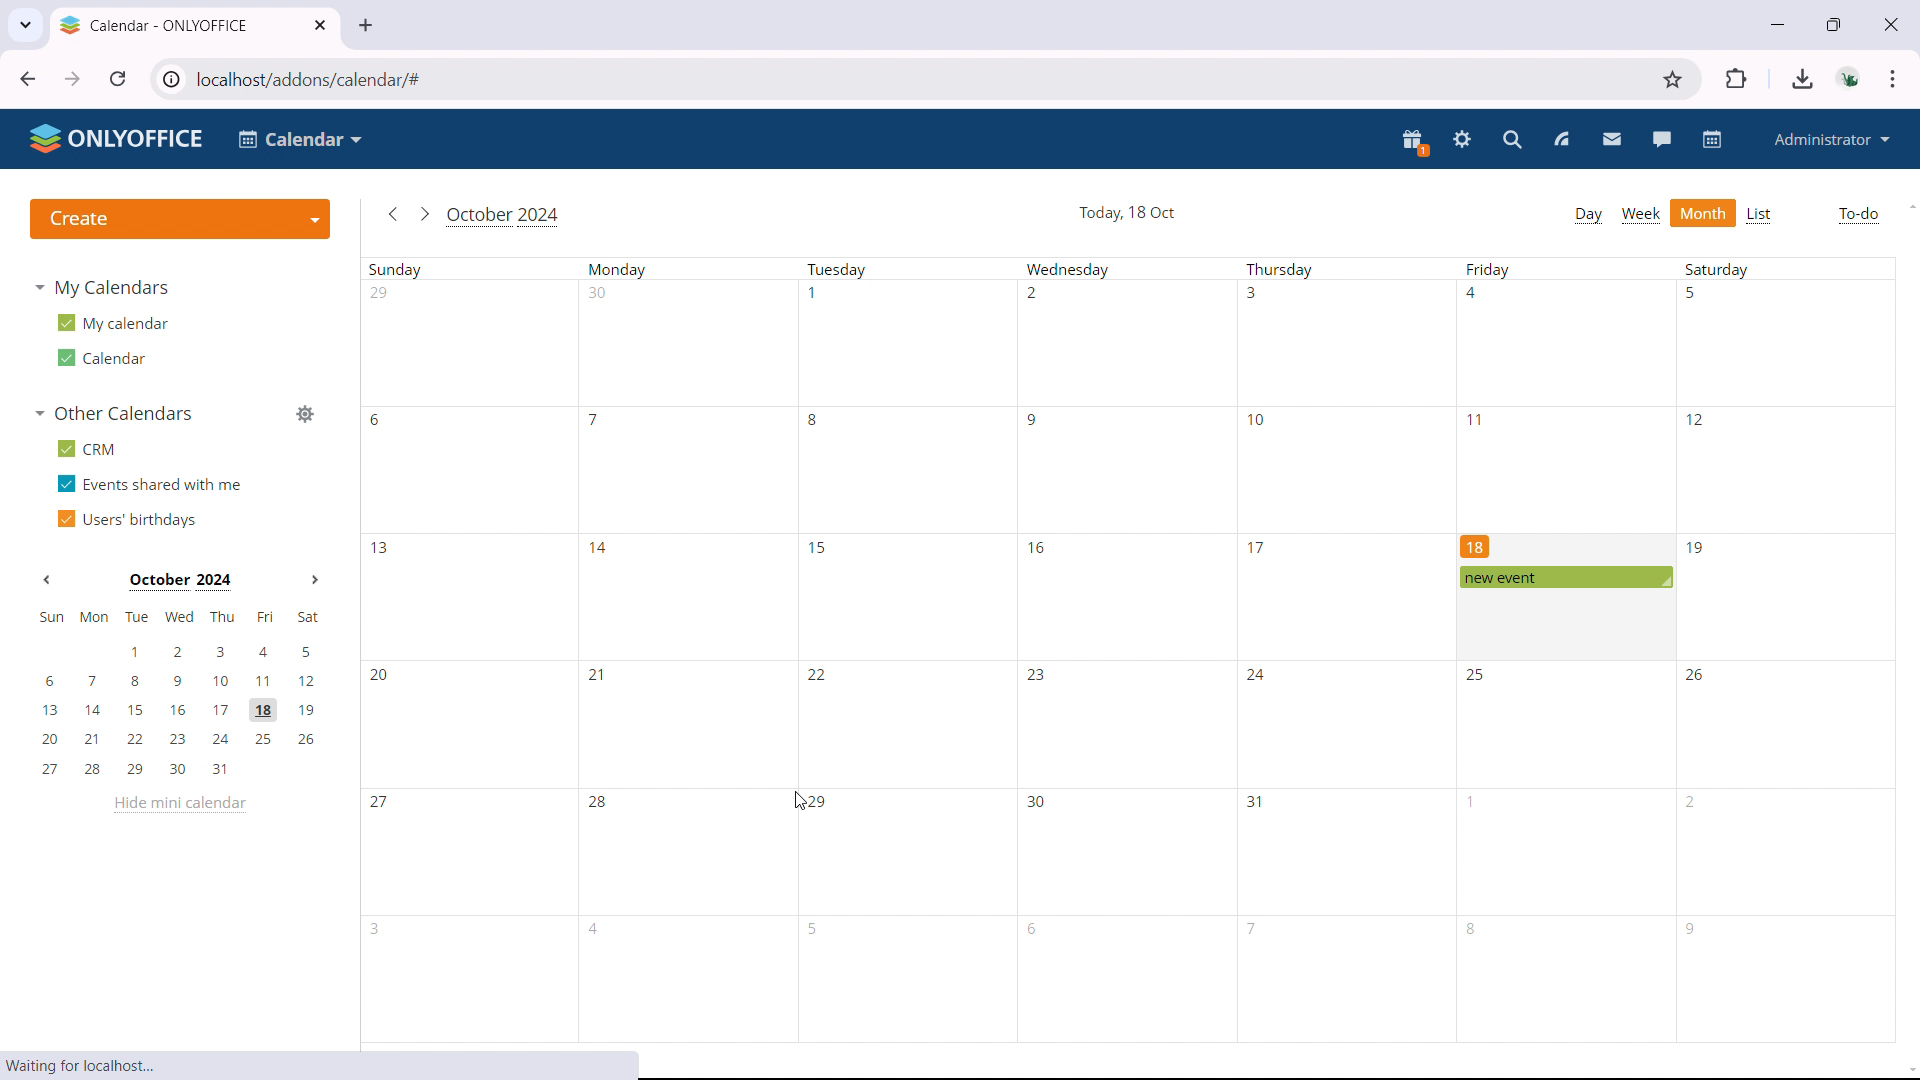 This screenshot has height=1080, width=1920. Describe the element at coordinates (1889, 23) in the screenshot. I see `close` at that location.